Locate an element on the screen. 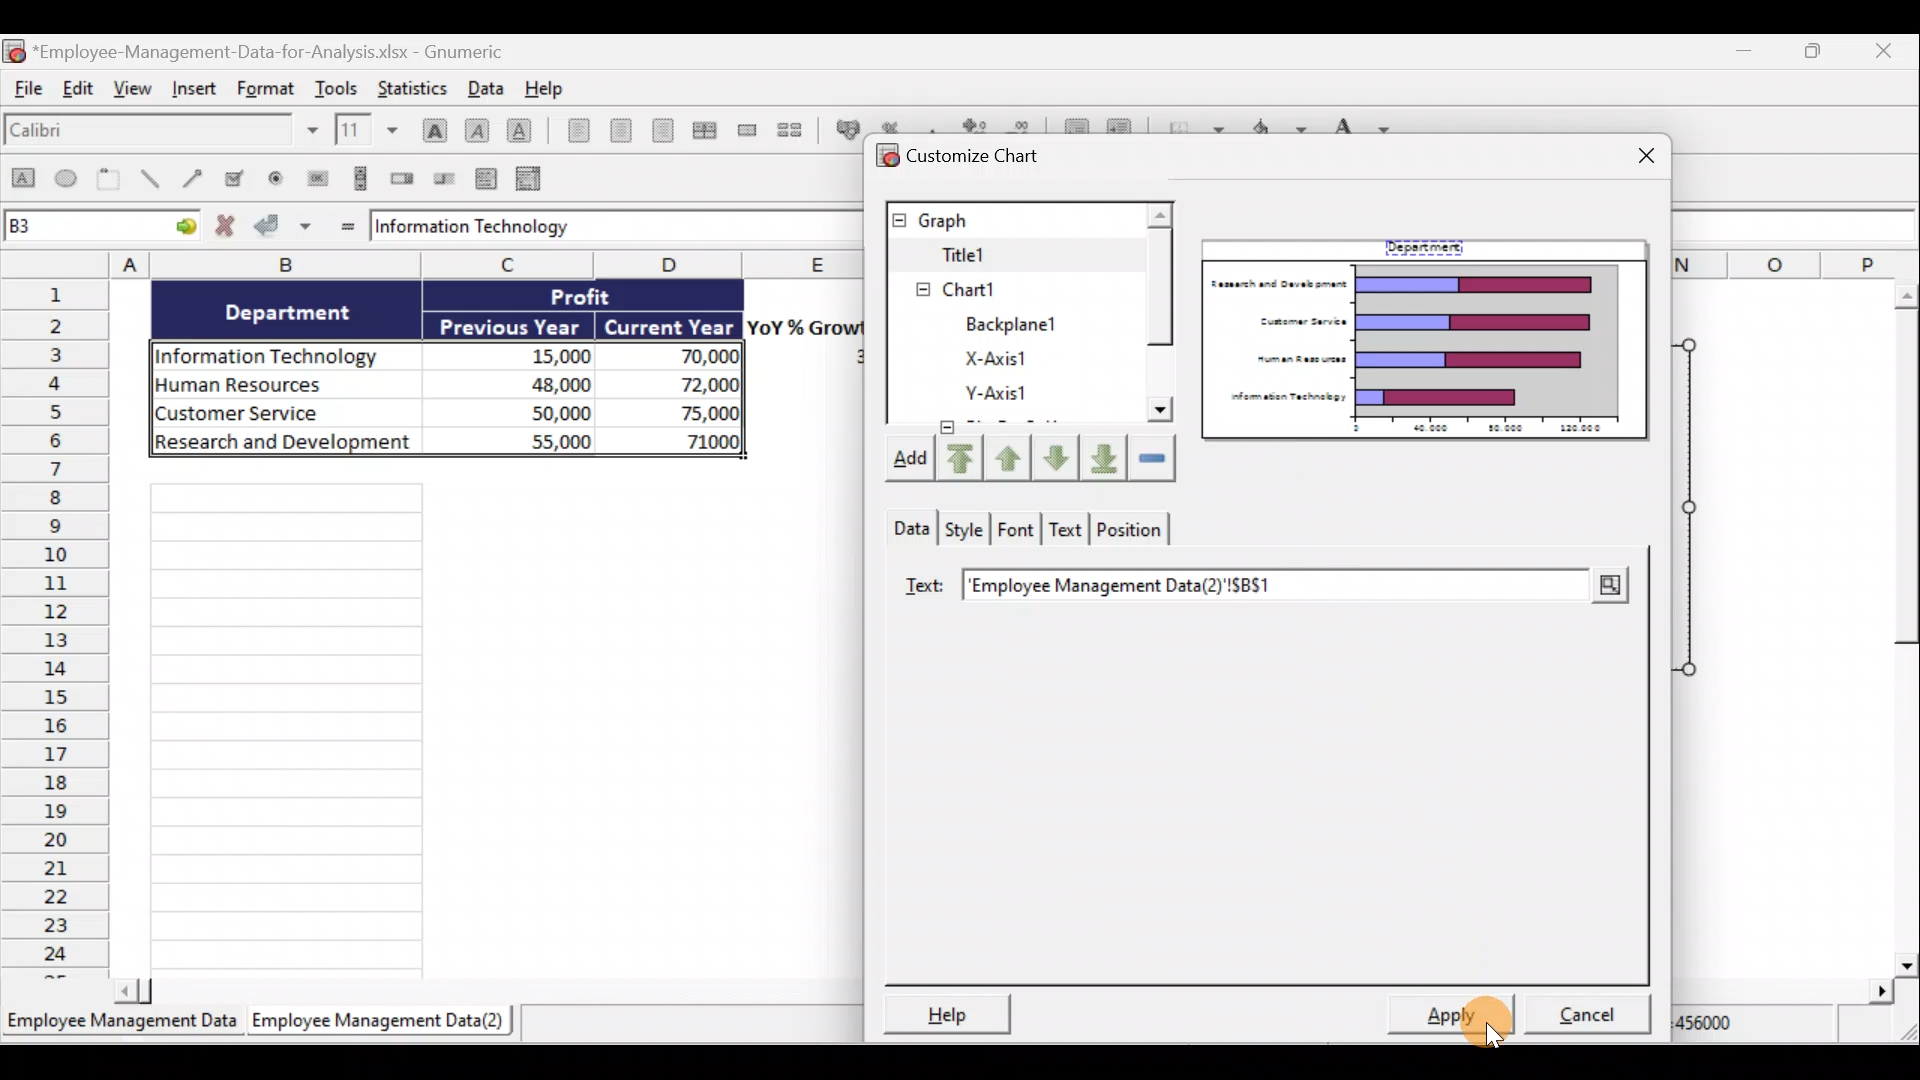 The width and height of the screenshot is (1920, 1080). Rows is located at coordinates (55, 626).